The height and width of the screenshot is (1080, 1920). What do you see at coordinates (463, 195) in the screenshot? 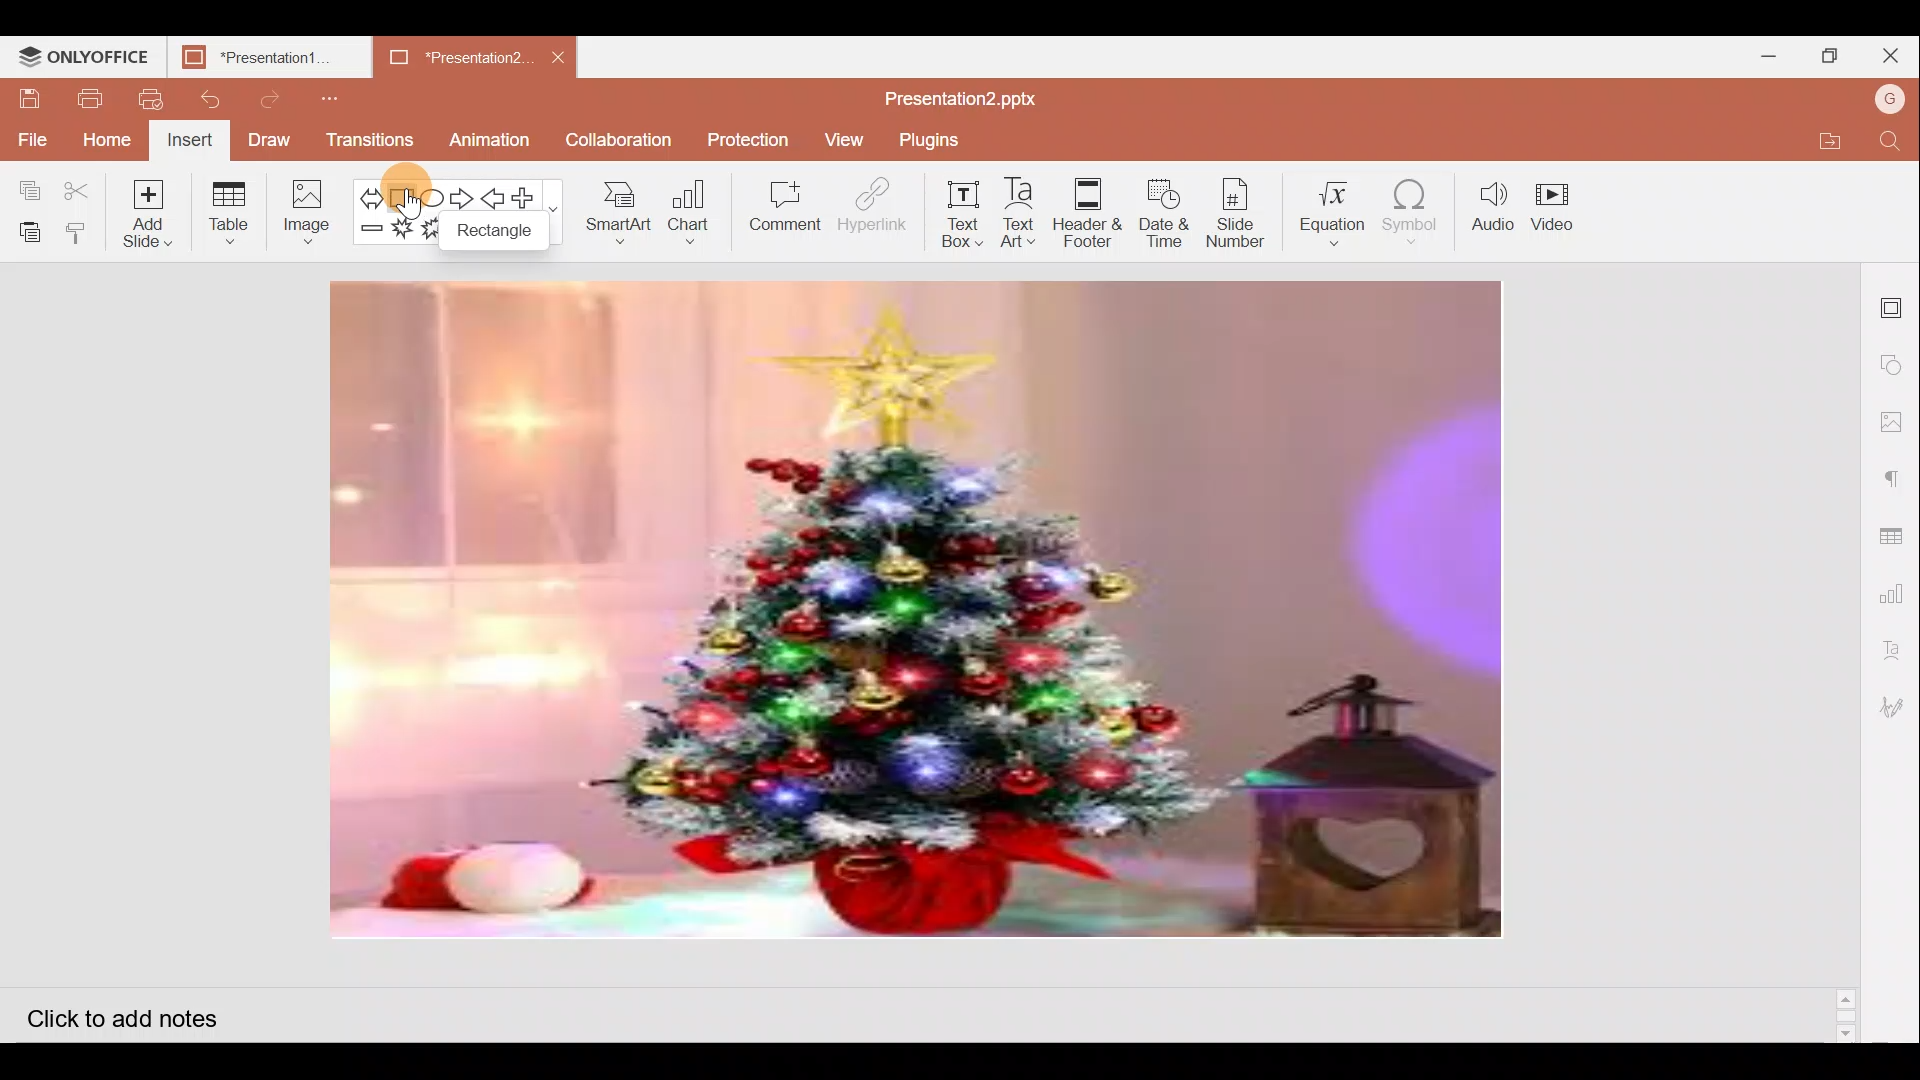
I see `Right arrow` at bounding box center [463, 195].